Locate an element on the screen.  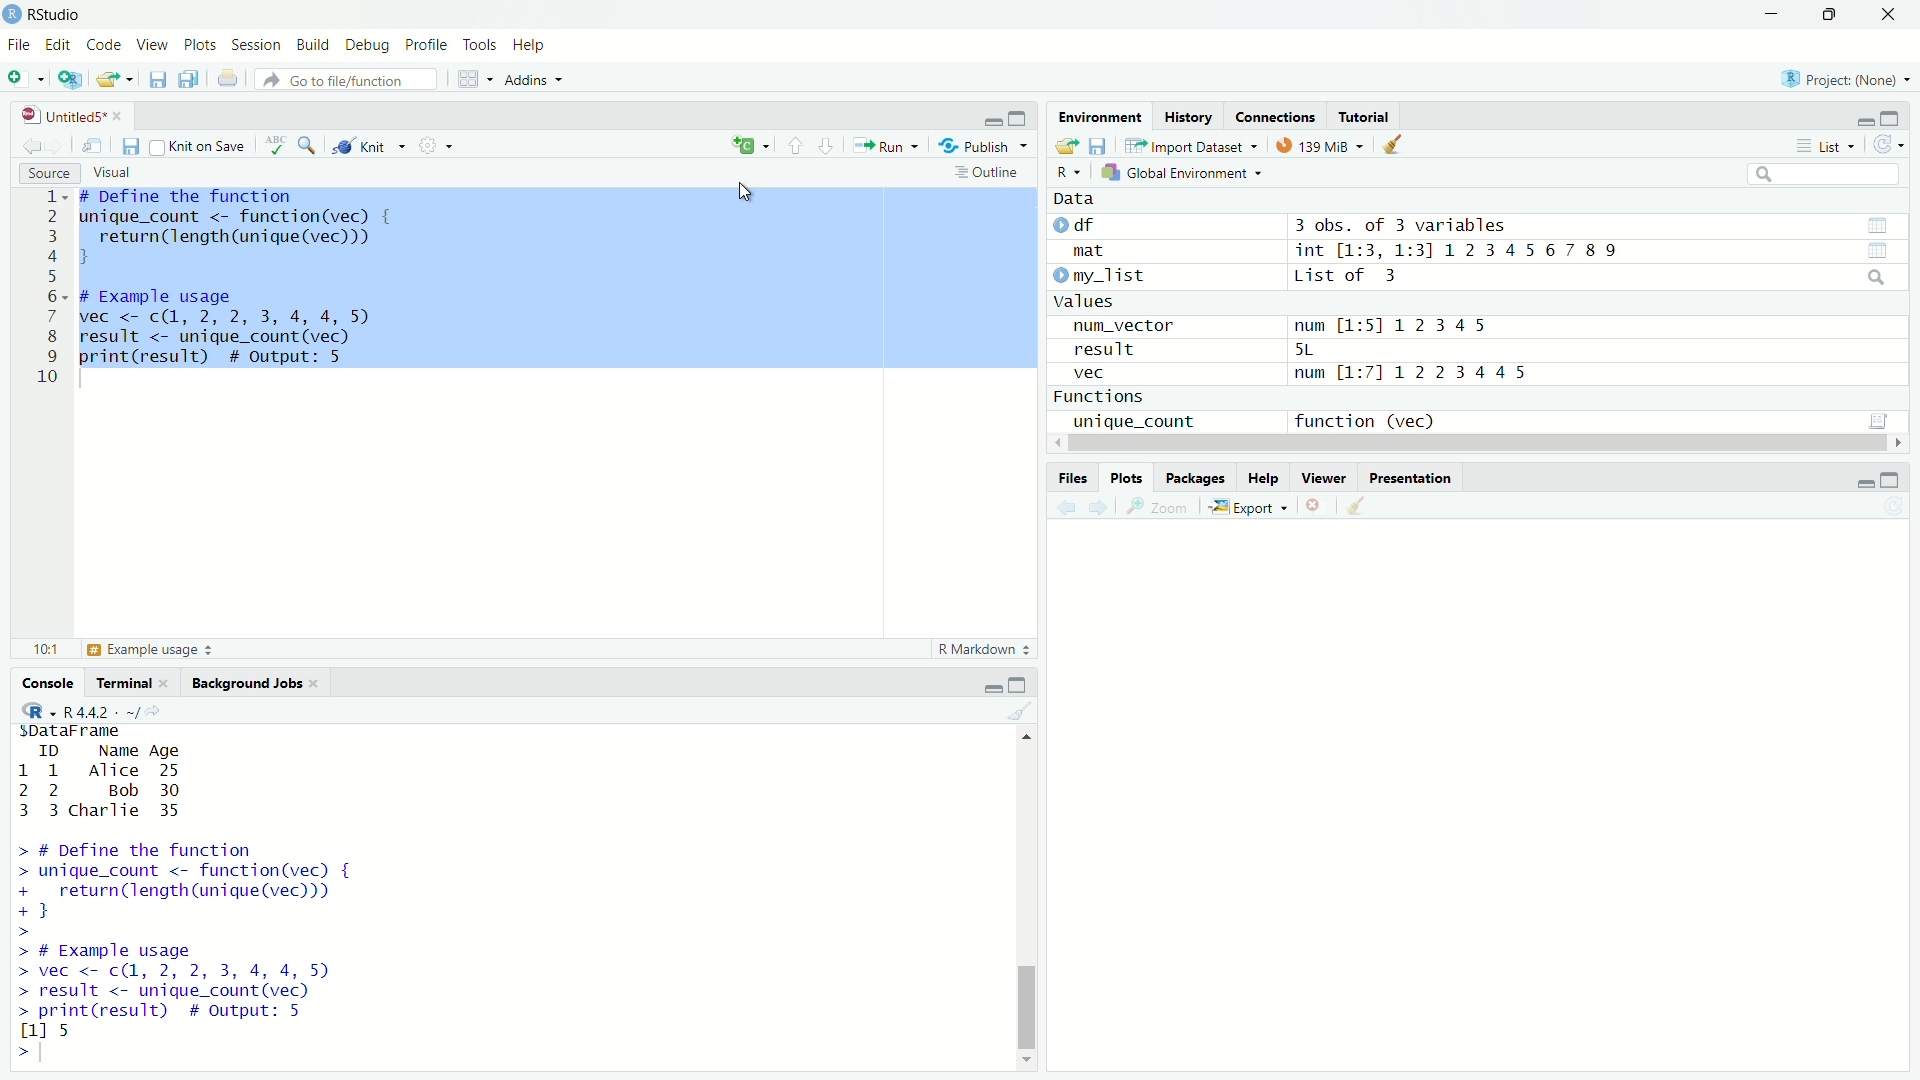
Files is located at coordinates (1072, 479).